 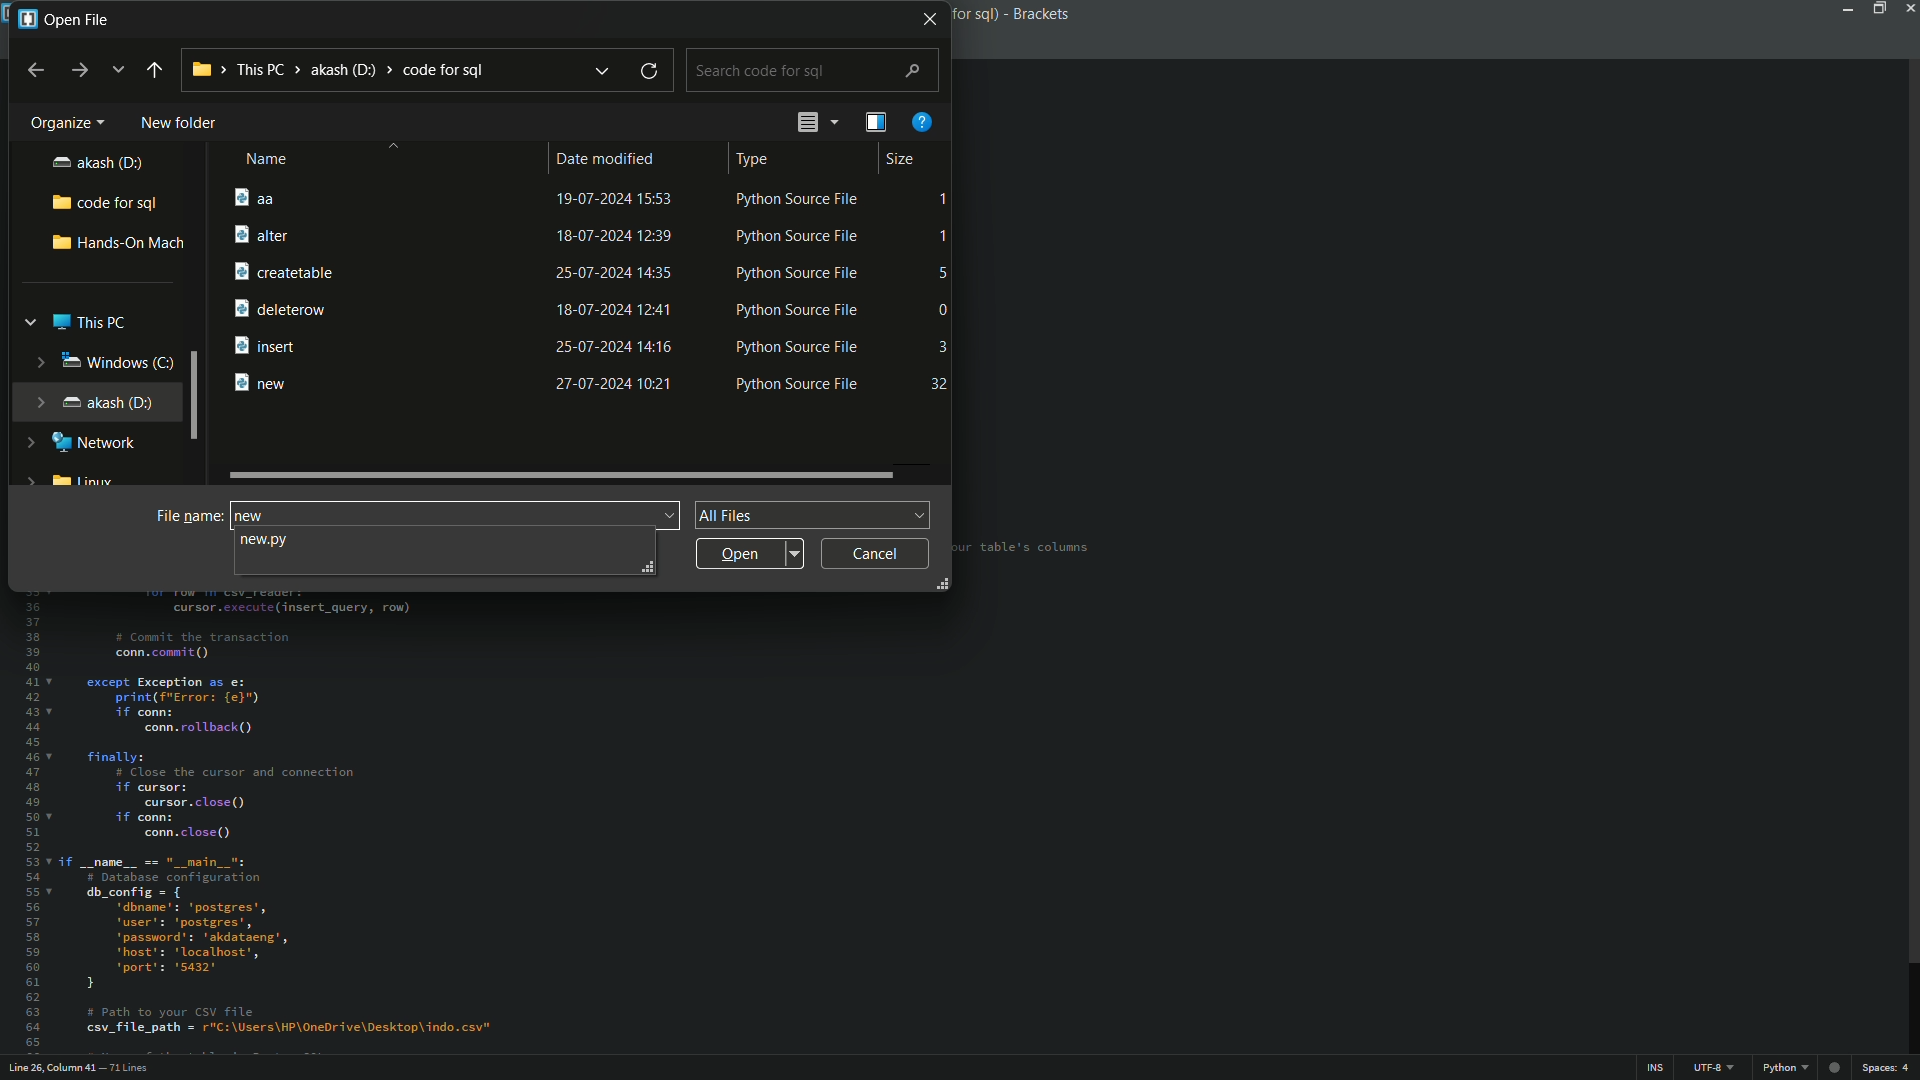 What do you see at coordinates (268, 541) in the screenshot?
I see `suggested file` at bounding box center [268, 541].